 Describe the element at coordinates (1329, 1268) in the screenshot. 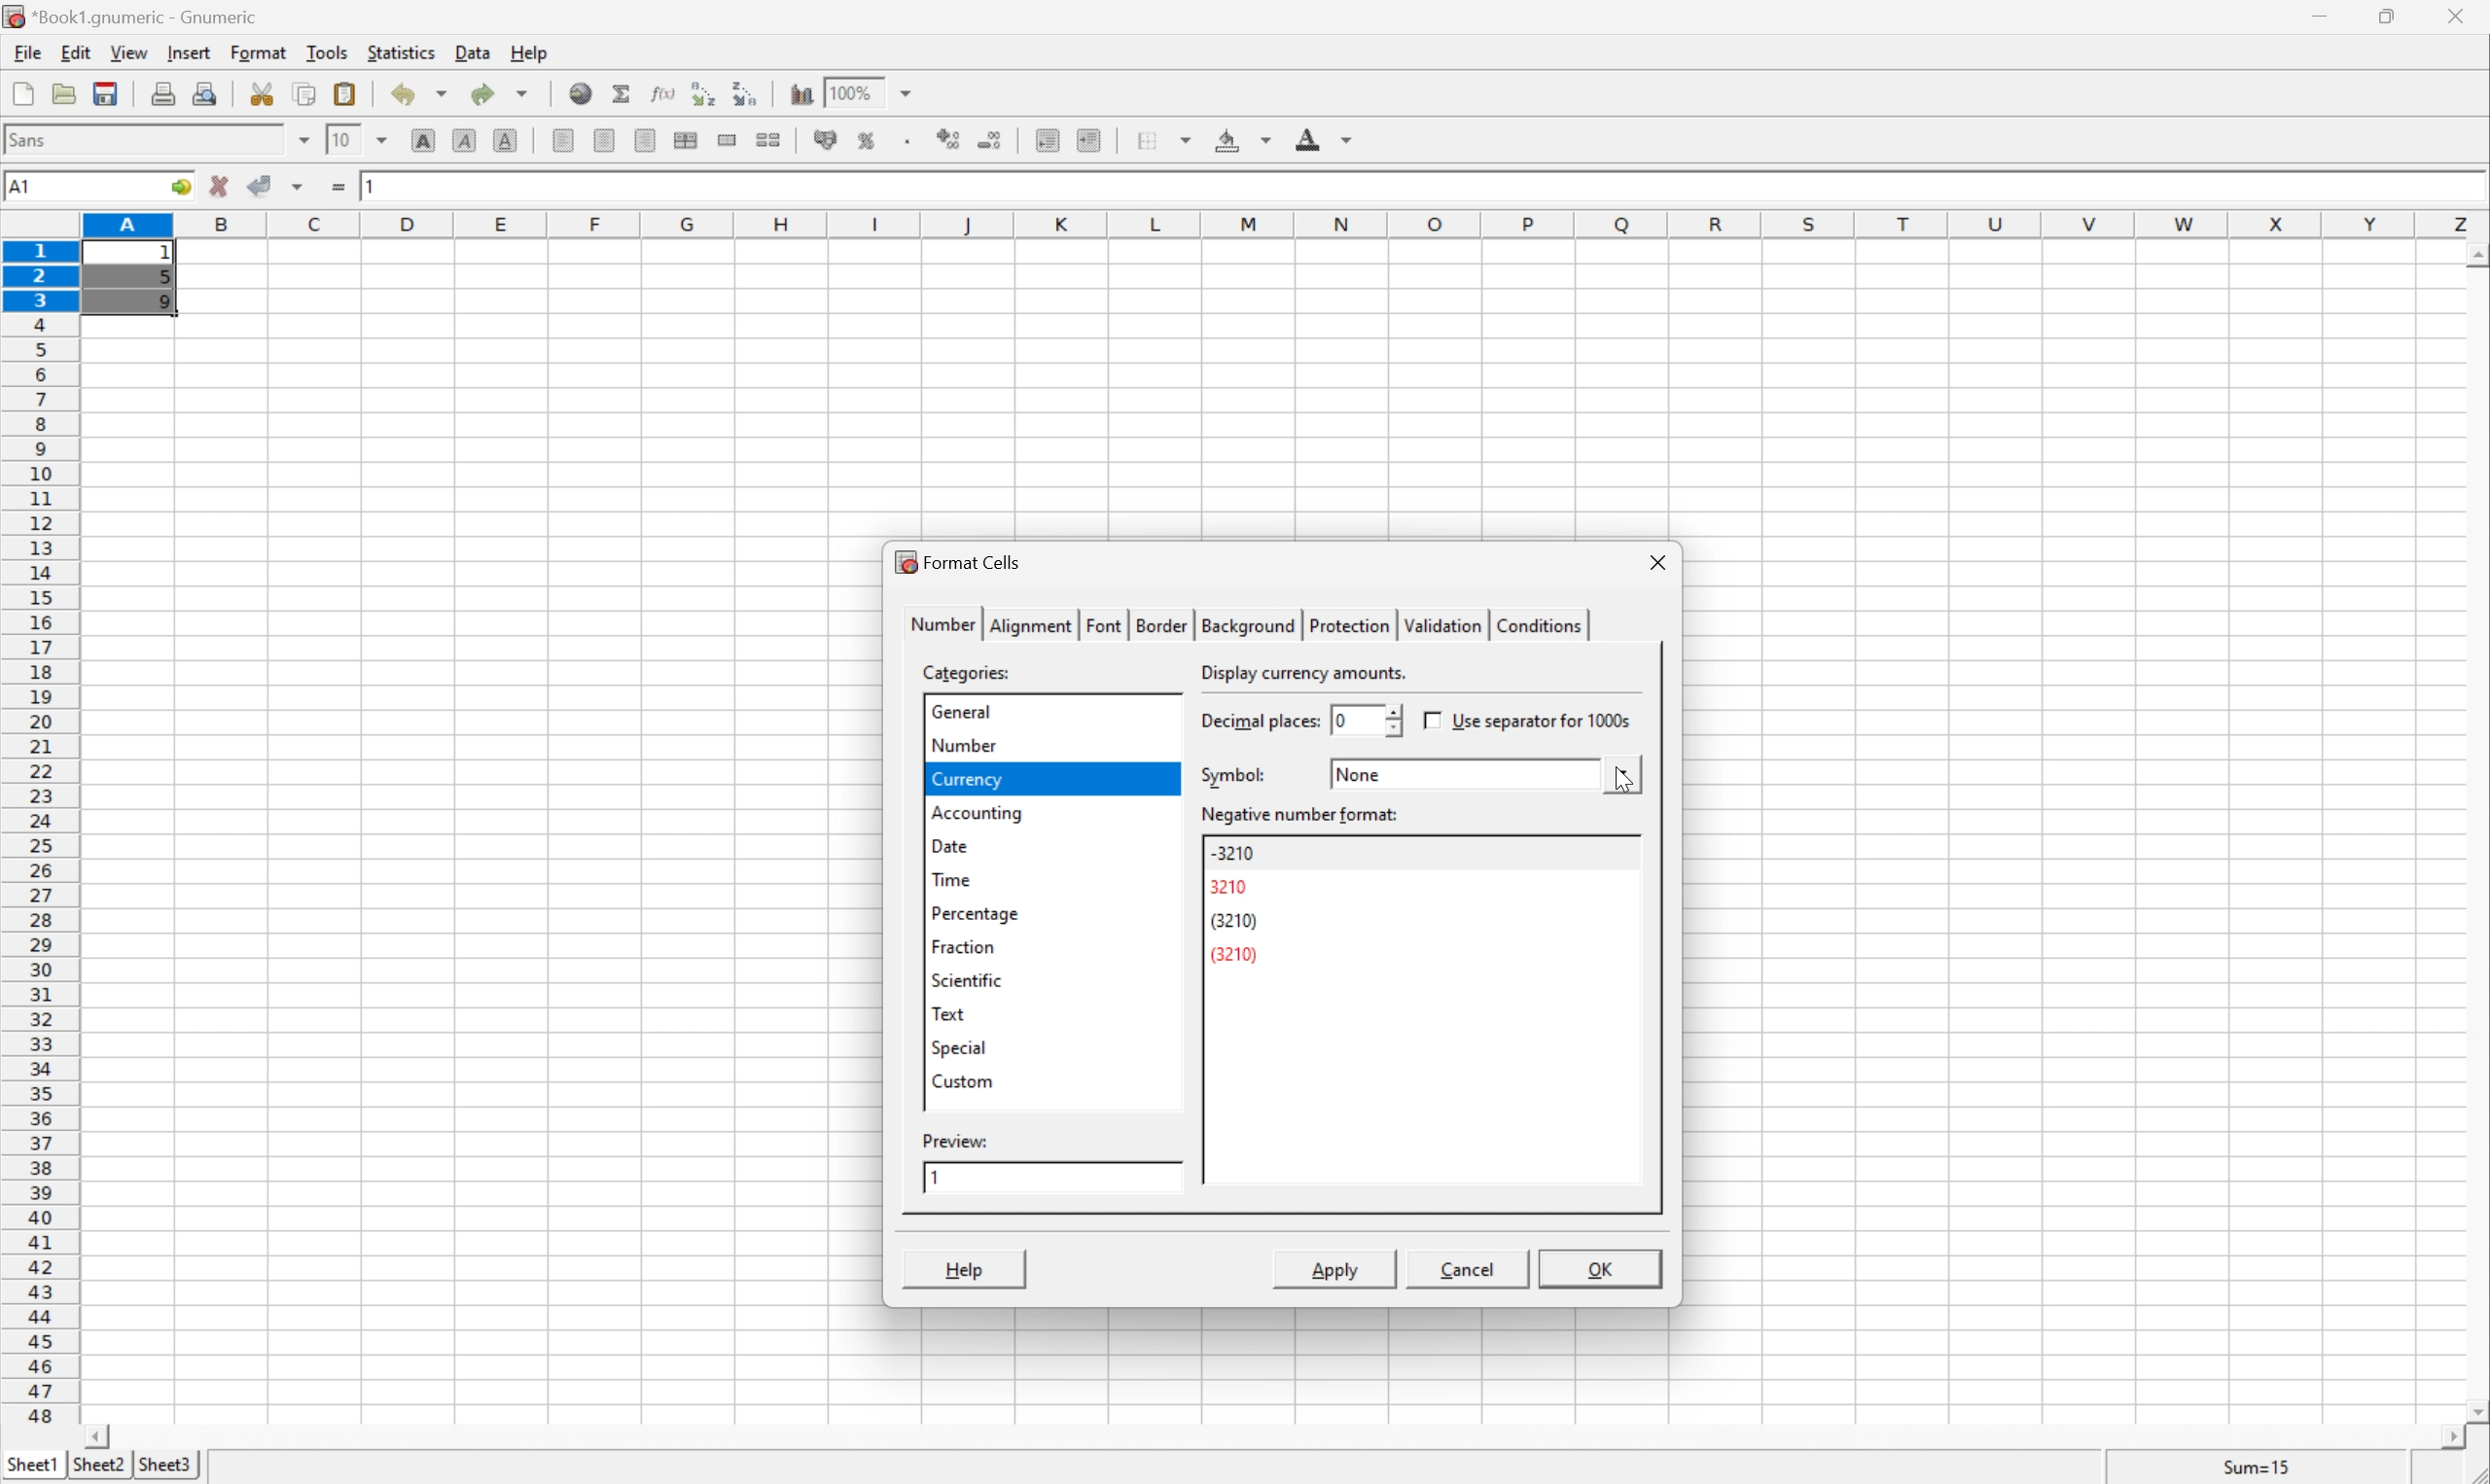

I see `apply` at that location.